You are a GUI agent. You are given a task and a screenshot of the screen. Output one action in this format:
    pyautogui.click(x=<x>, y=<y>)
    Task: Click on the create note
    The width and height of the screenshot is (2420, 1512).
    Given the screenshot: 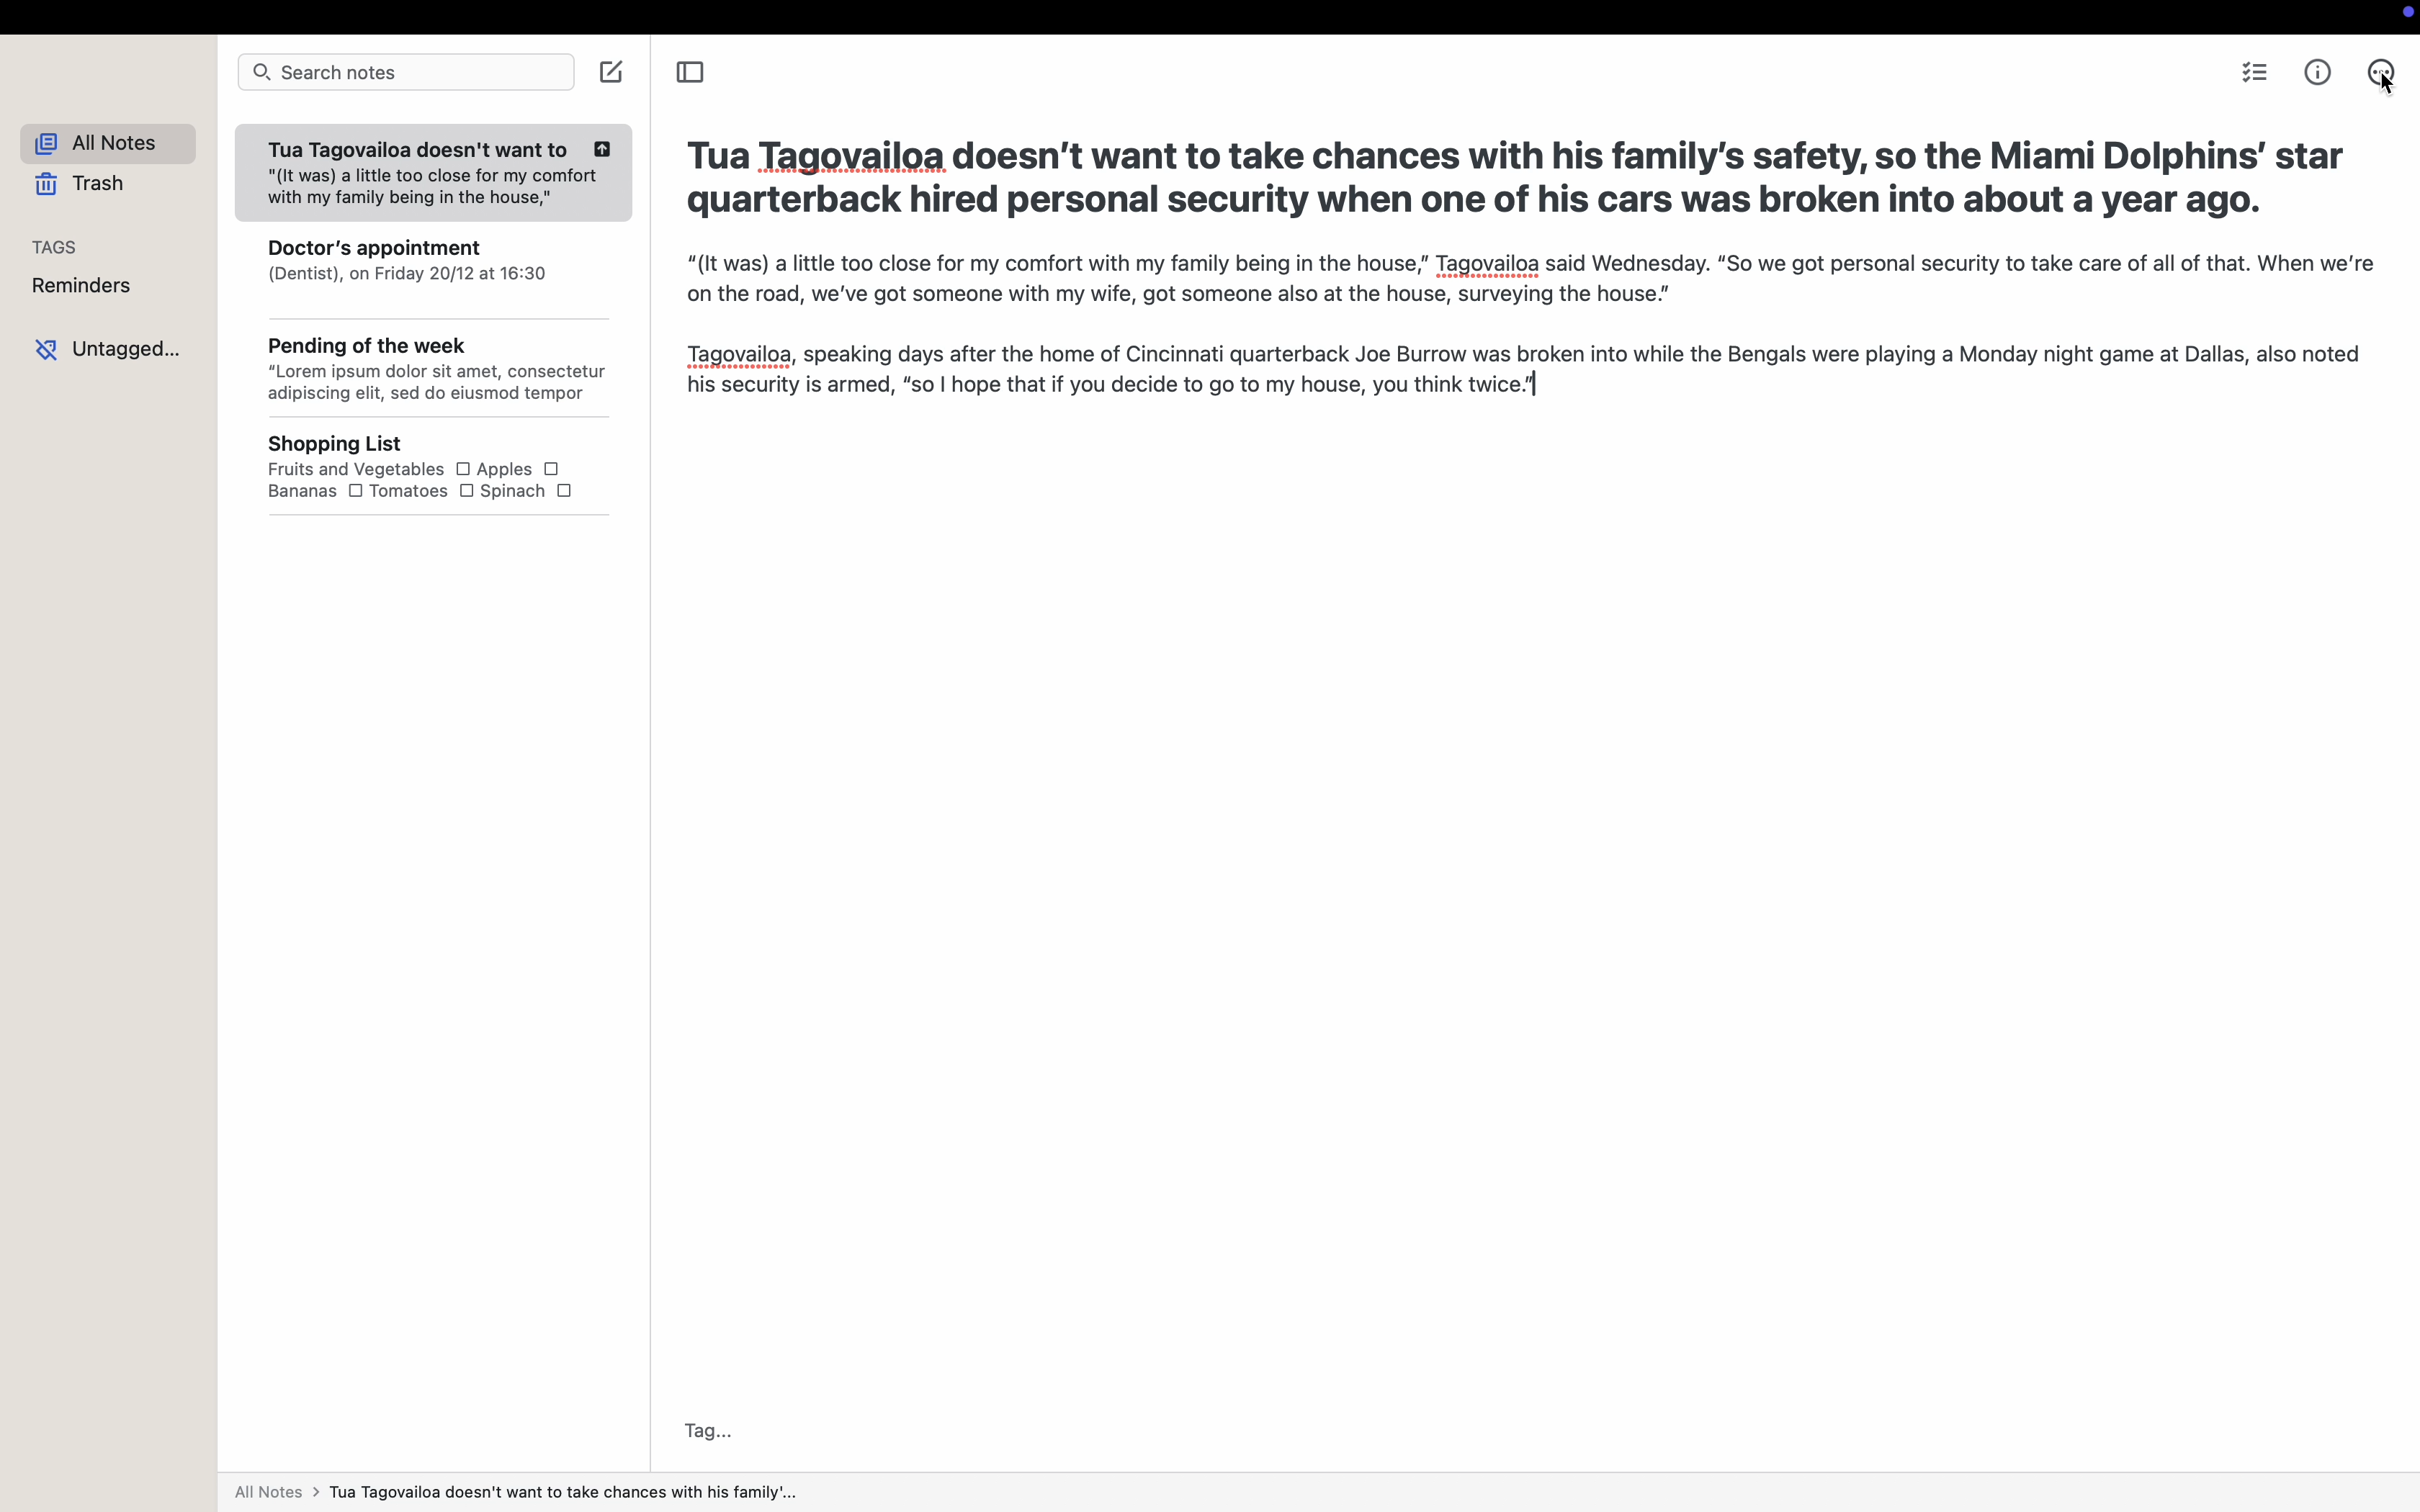 What is the action you would take?
    pyautogui.click(x=609, y=76)
    